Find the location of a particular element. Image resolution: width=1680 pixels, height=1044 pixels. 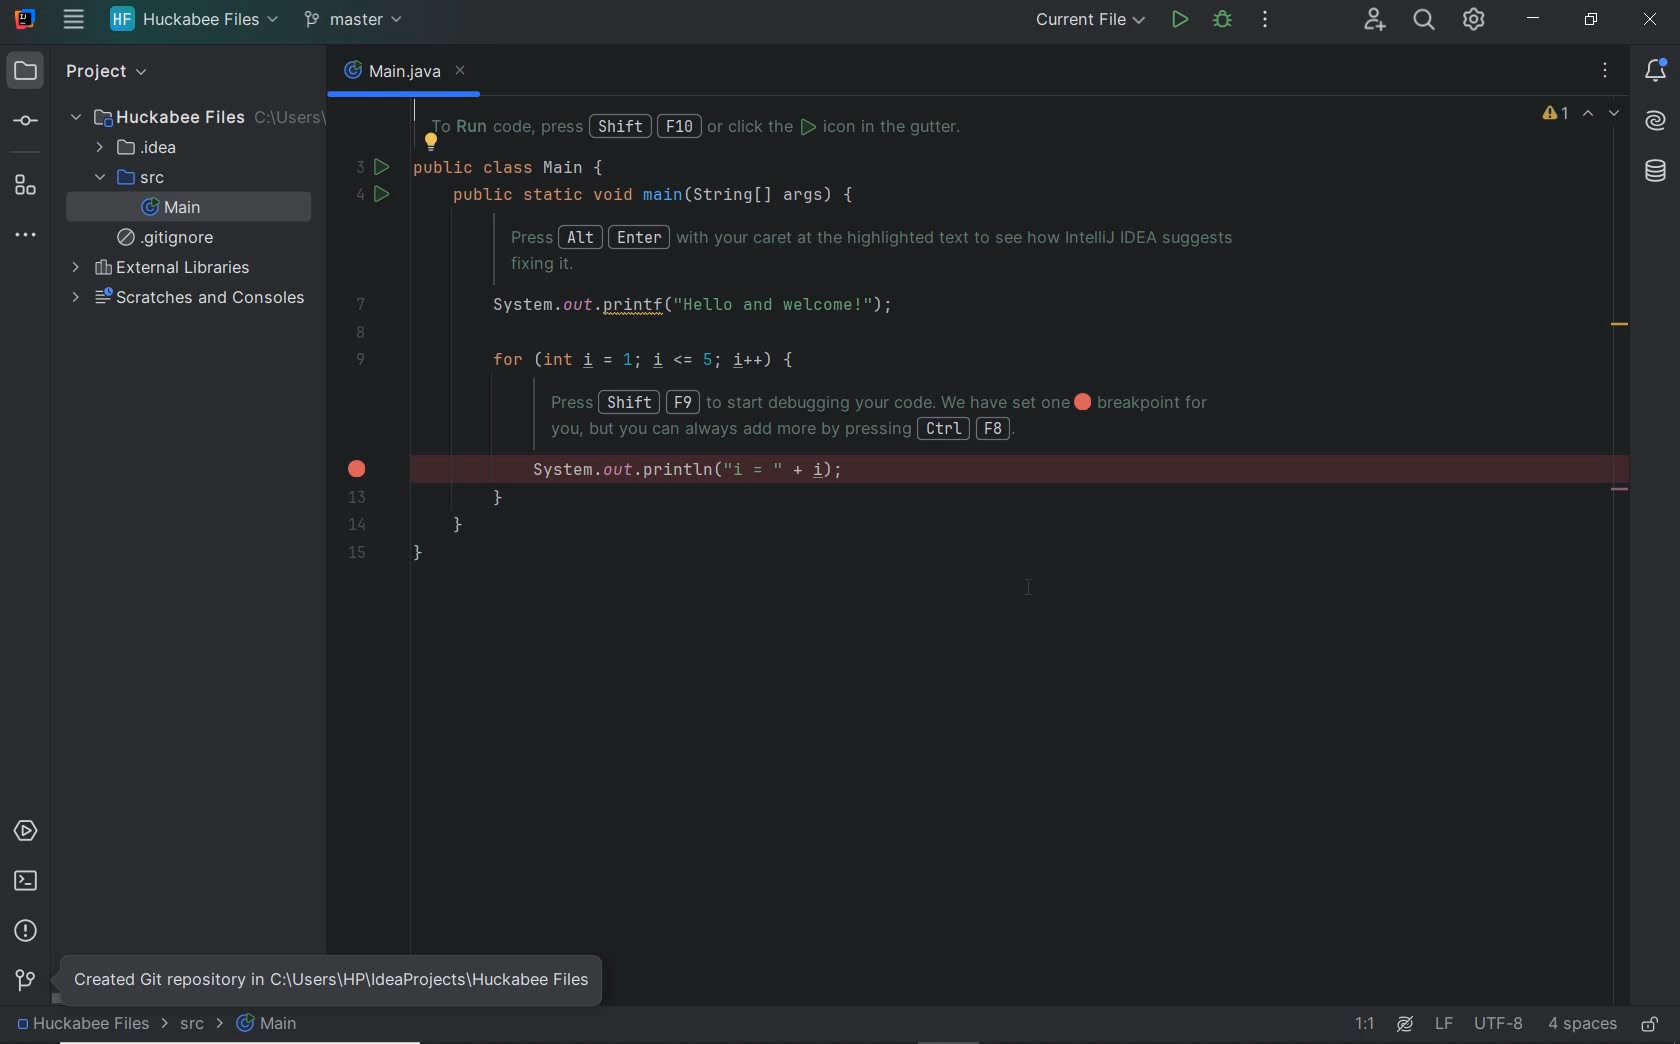

external libraries is located at coordinates (159, 268).